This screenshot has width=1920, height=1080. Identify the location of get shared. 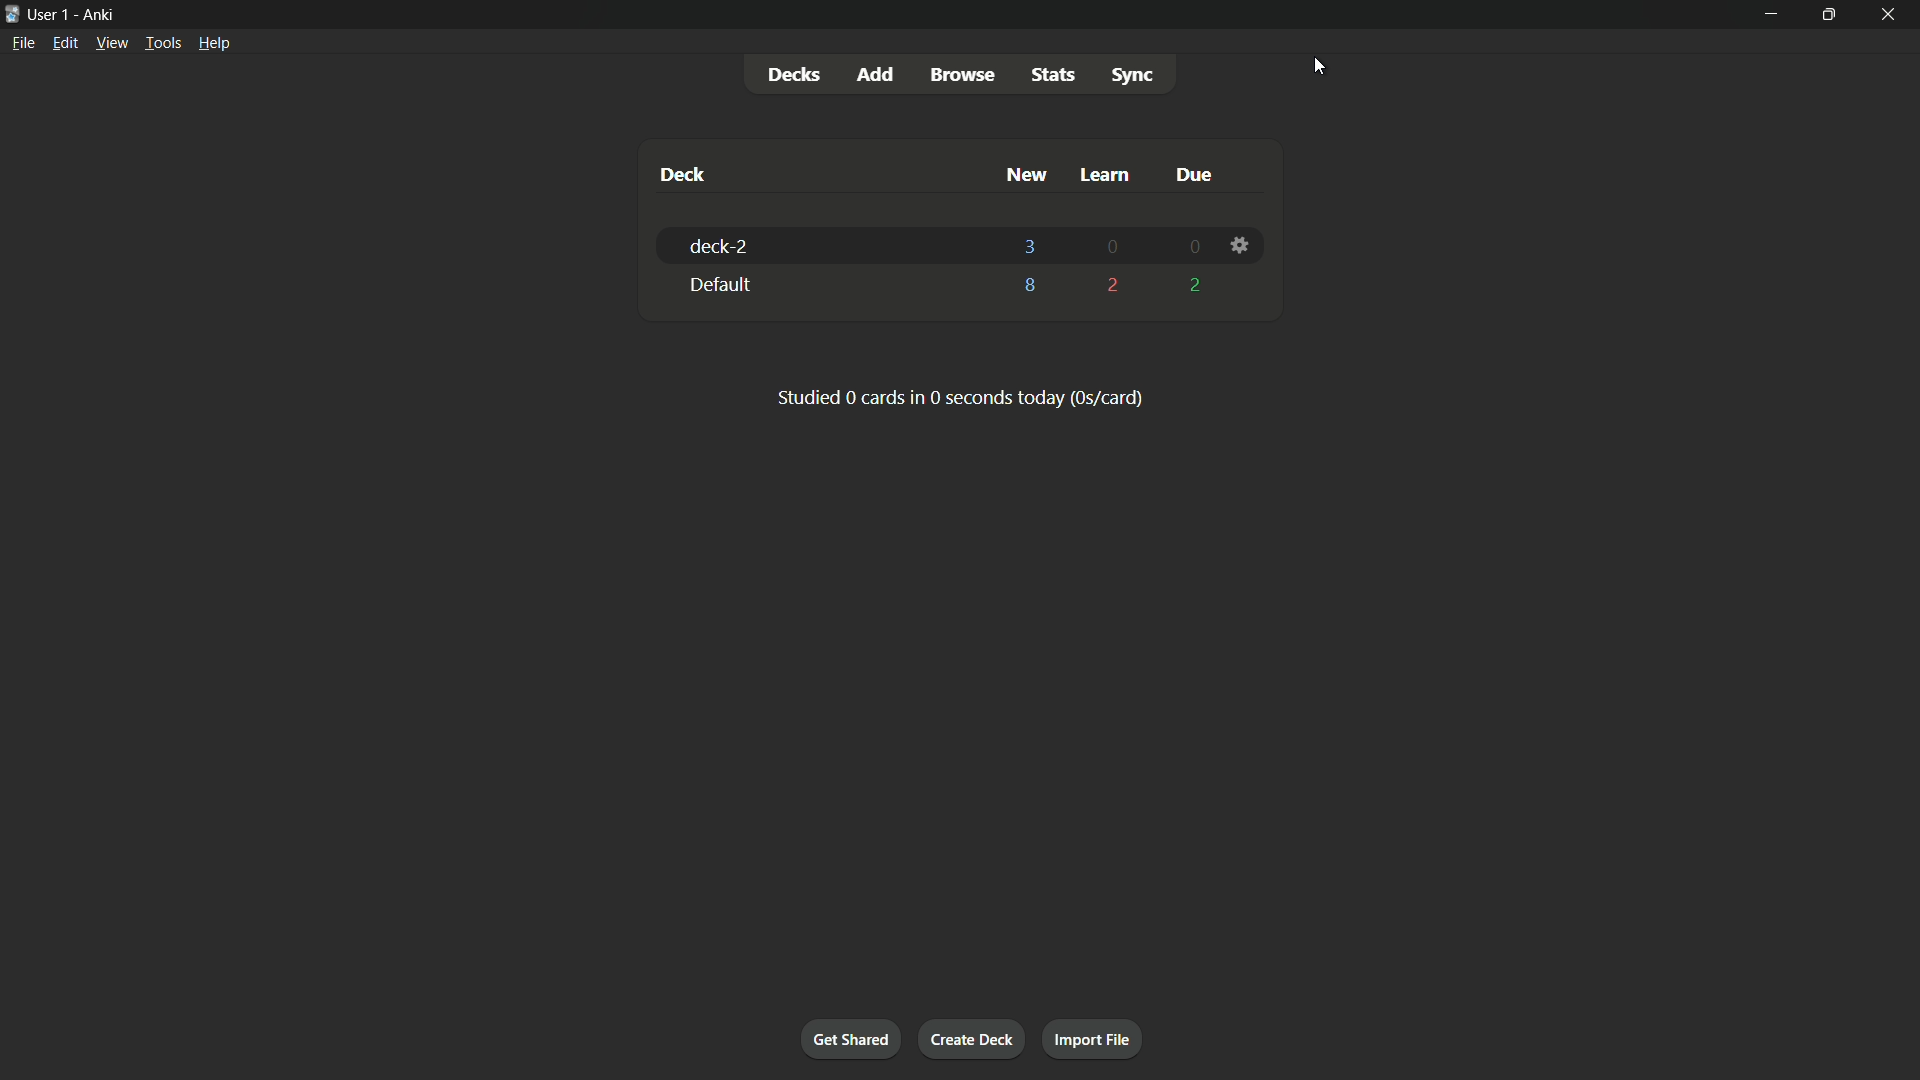
(854, 1040).